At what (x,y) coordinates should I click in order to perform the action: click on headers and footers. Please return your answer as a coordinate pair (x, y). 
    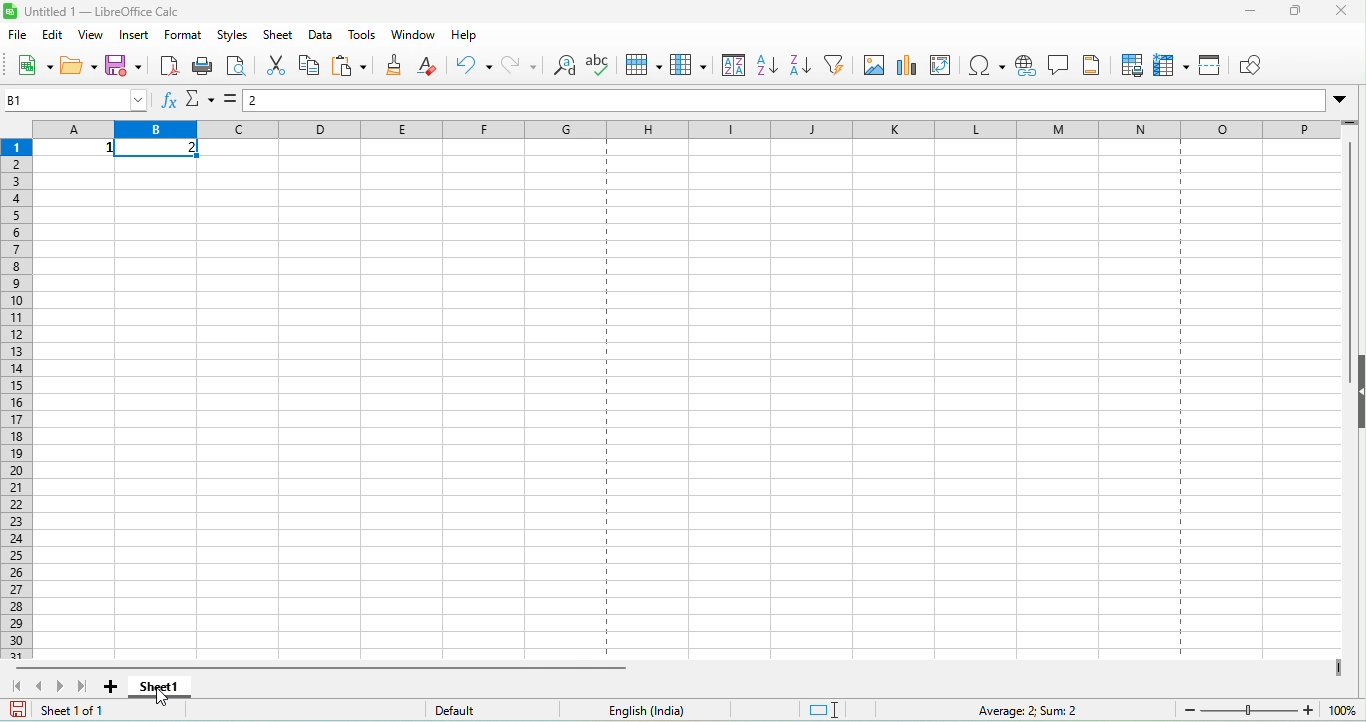
    Looking at the image, I should click on (1093, 69).